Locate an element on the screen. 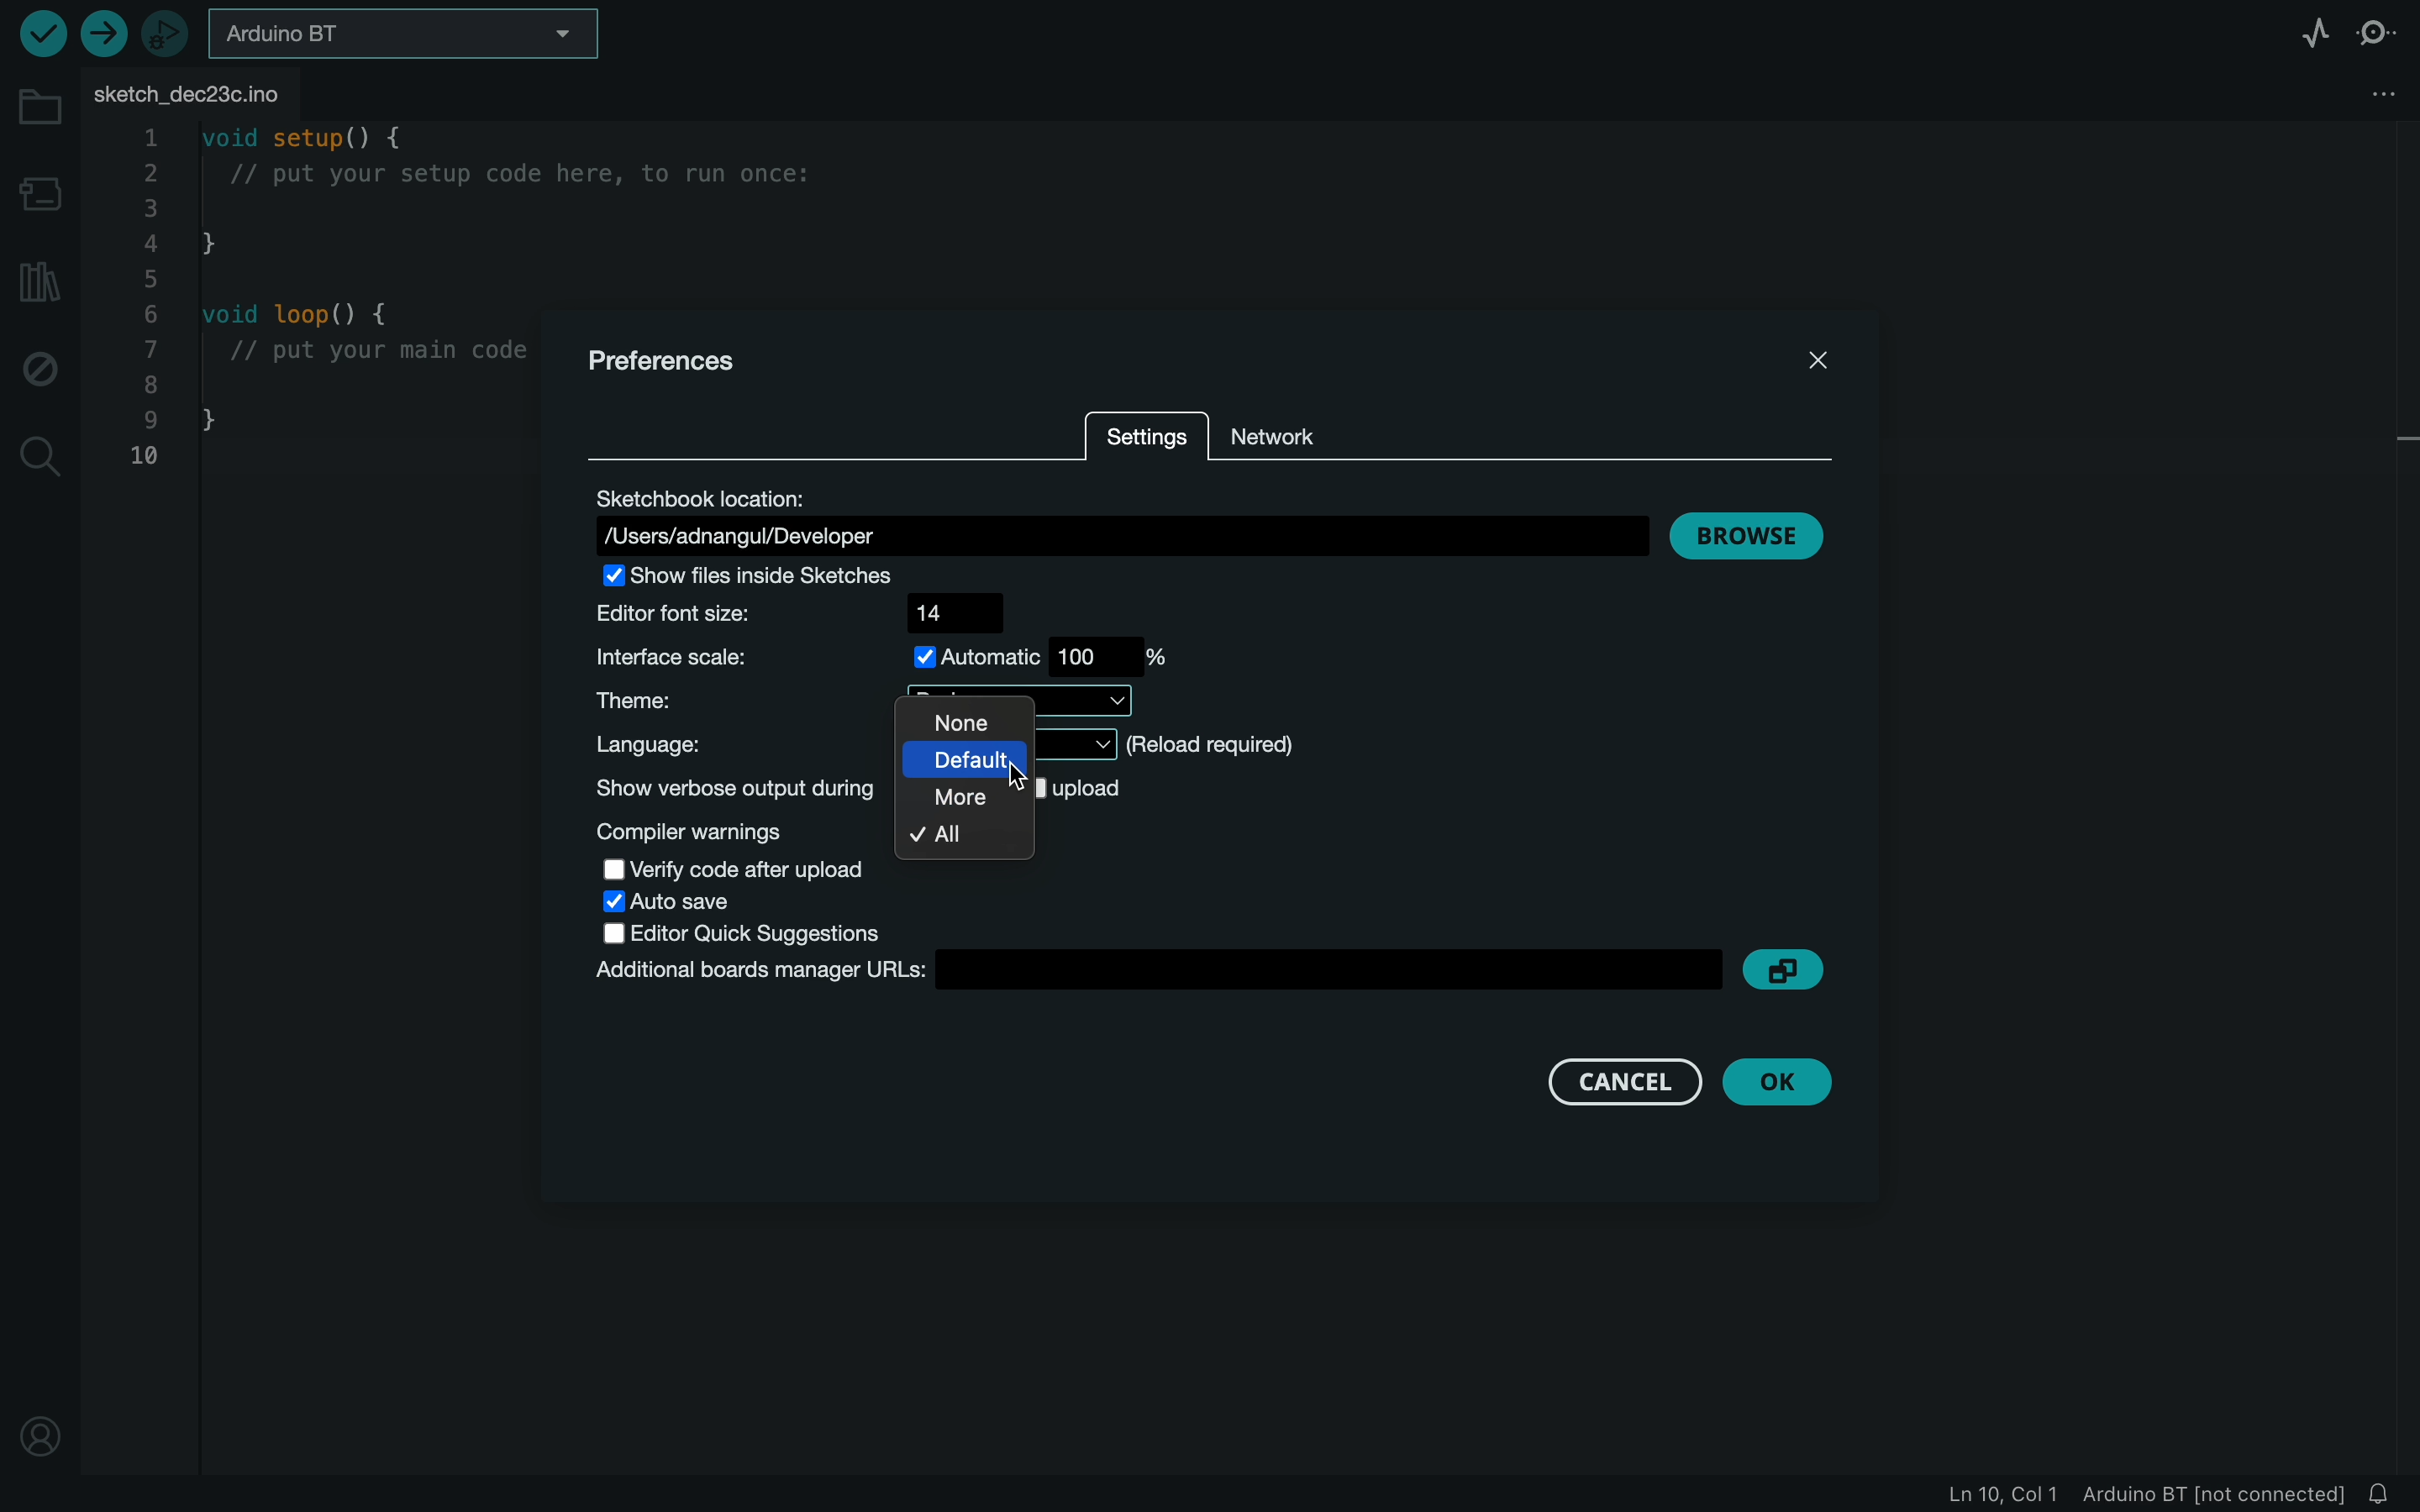 The image size is (2420, 1512). ok is located at coordinates (1784, 1081).